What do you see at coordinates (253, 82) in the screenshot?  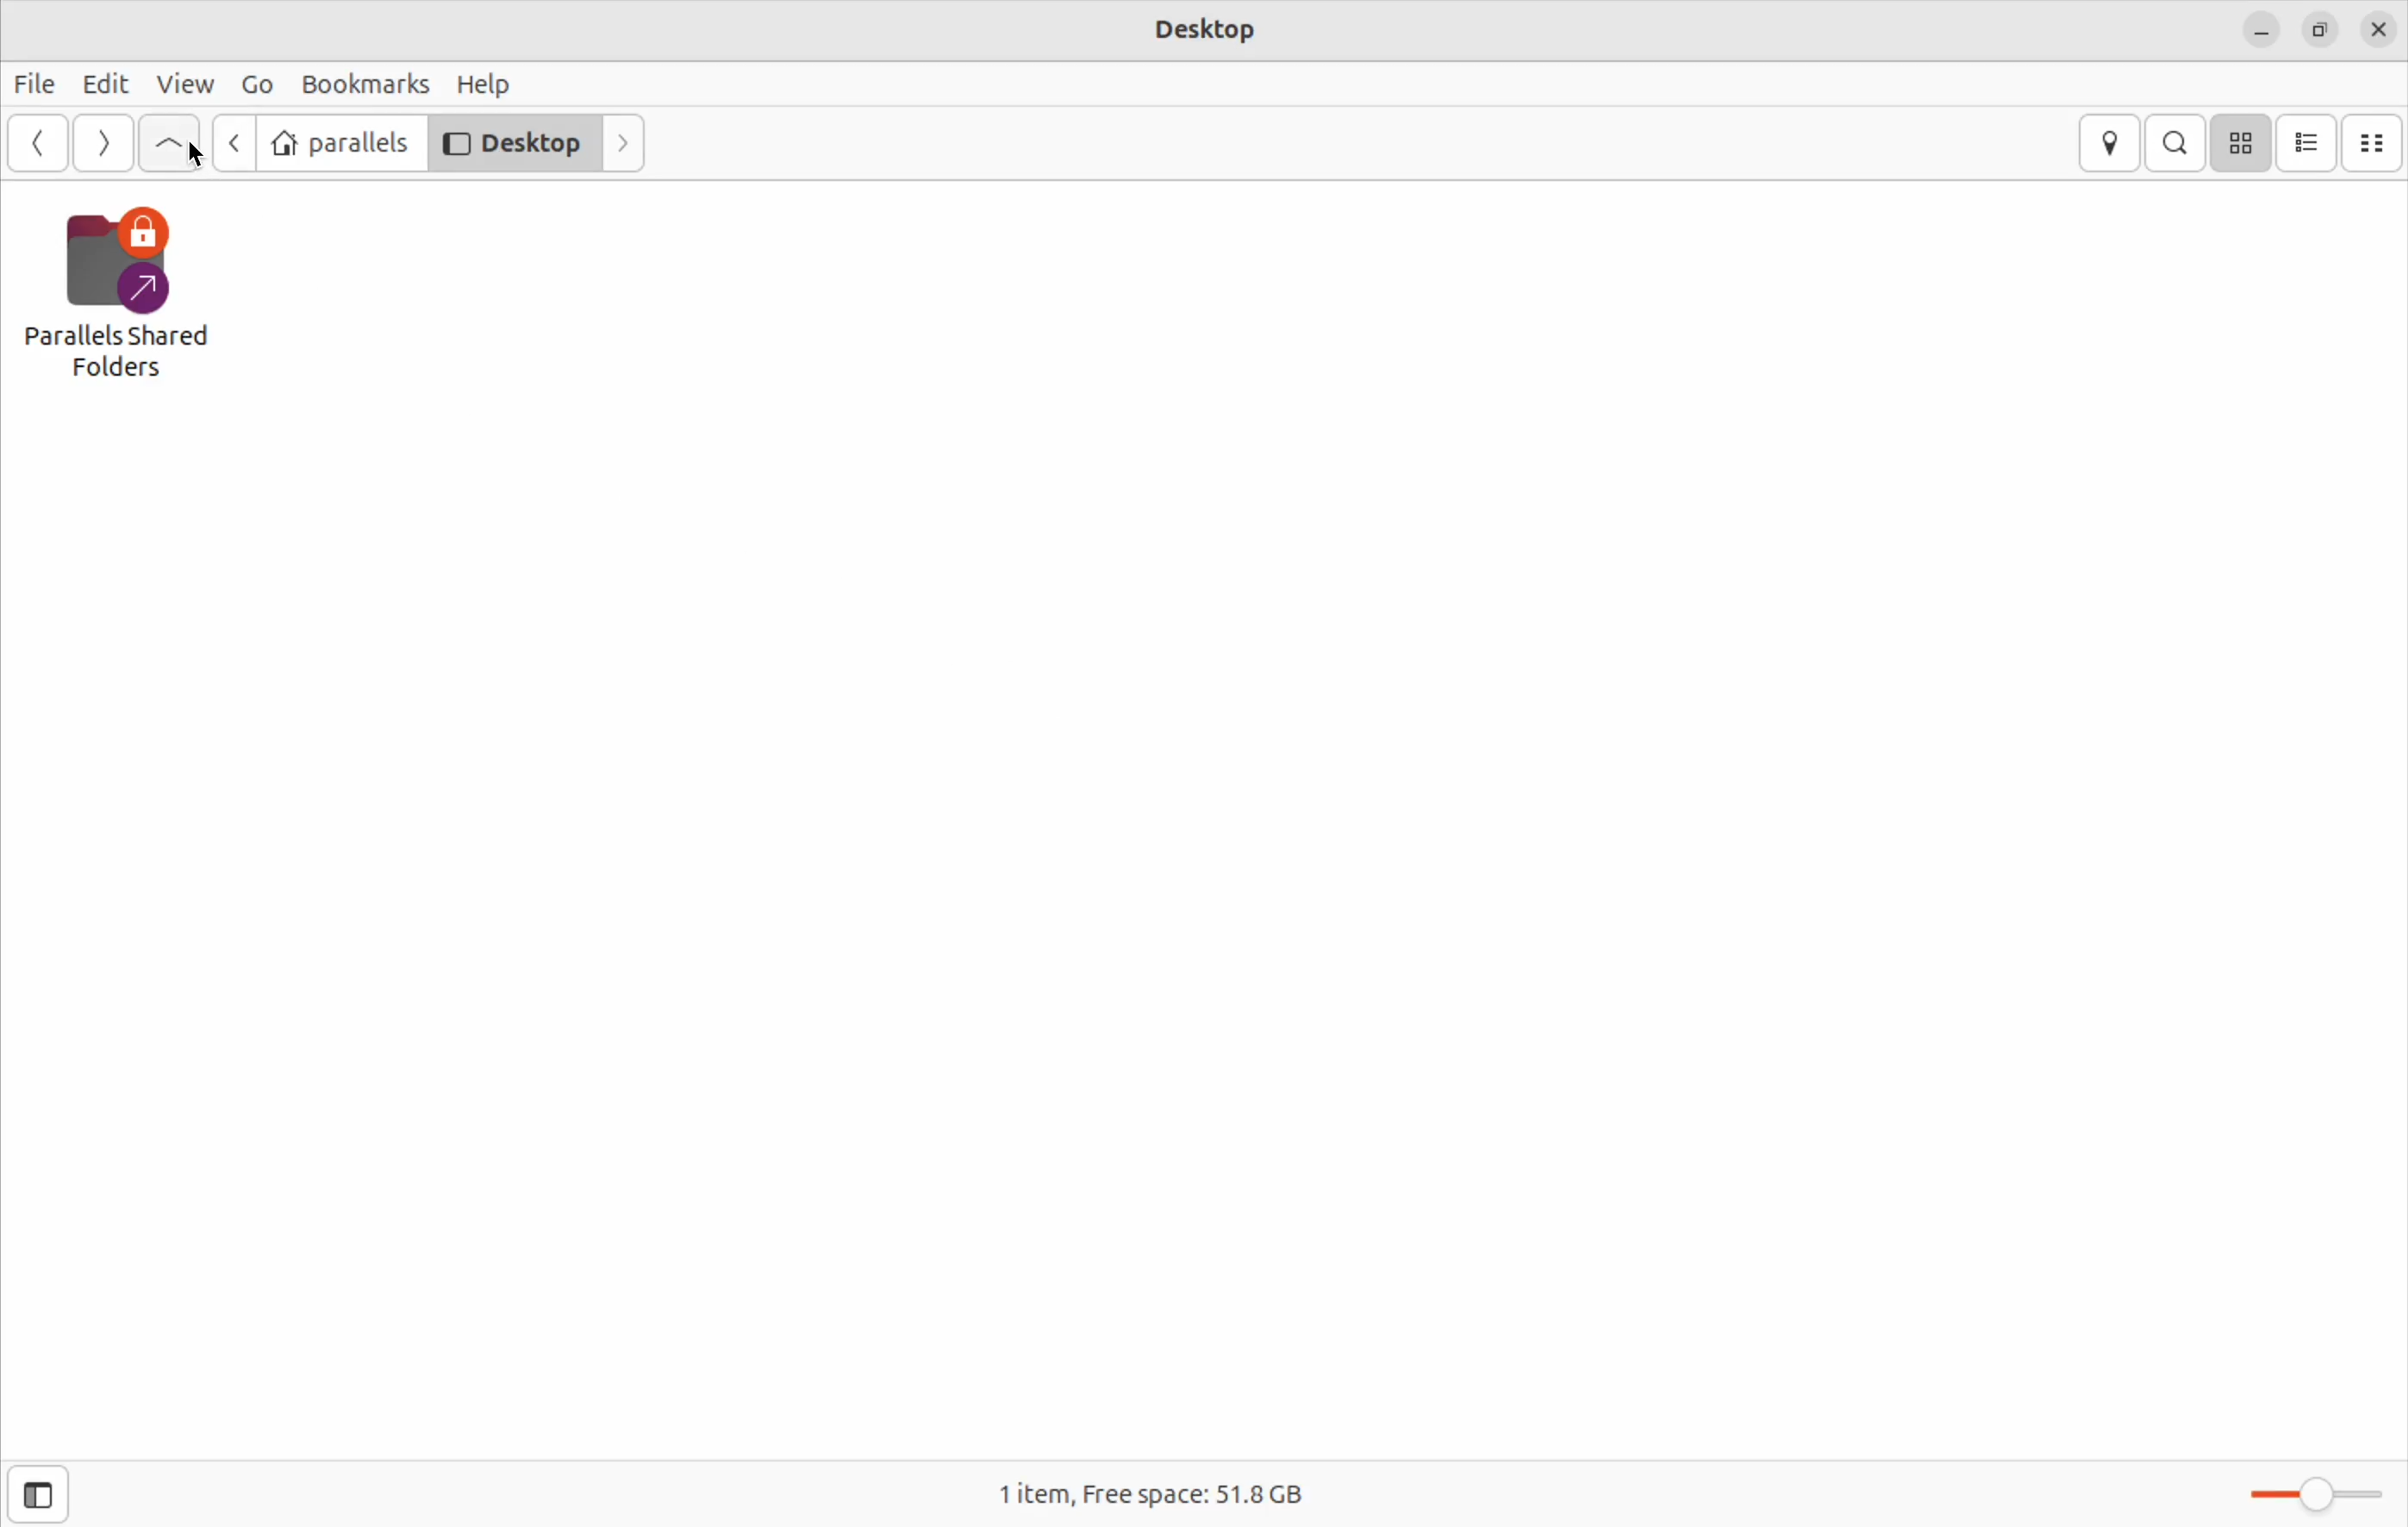 I see `Go` at bounding box center [253, 82].